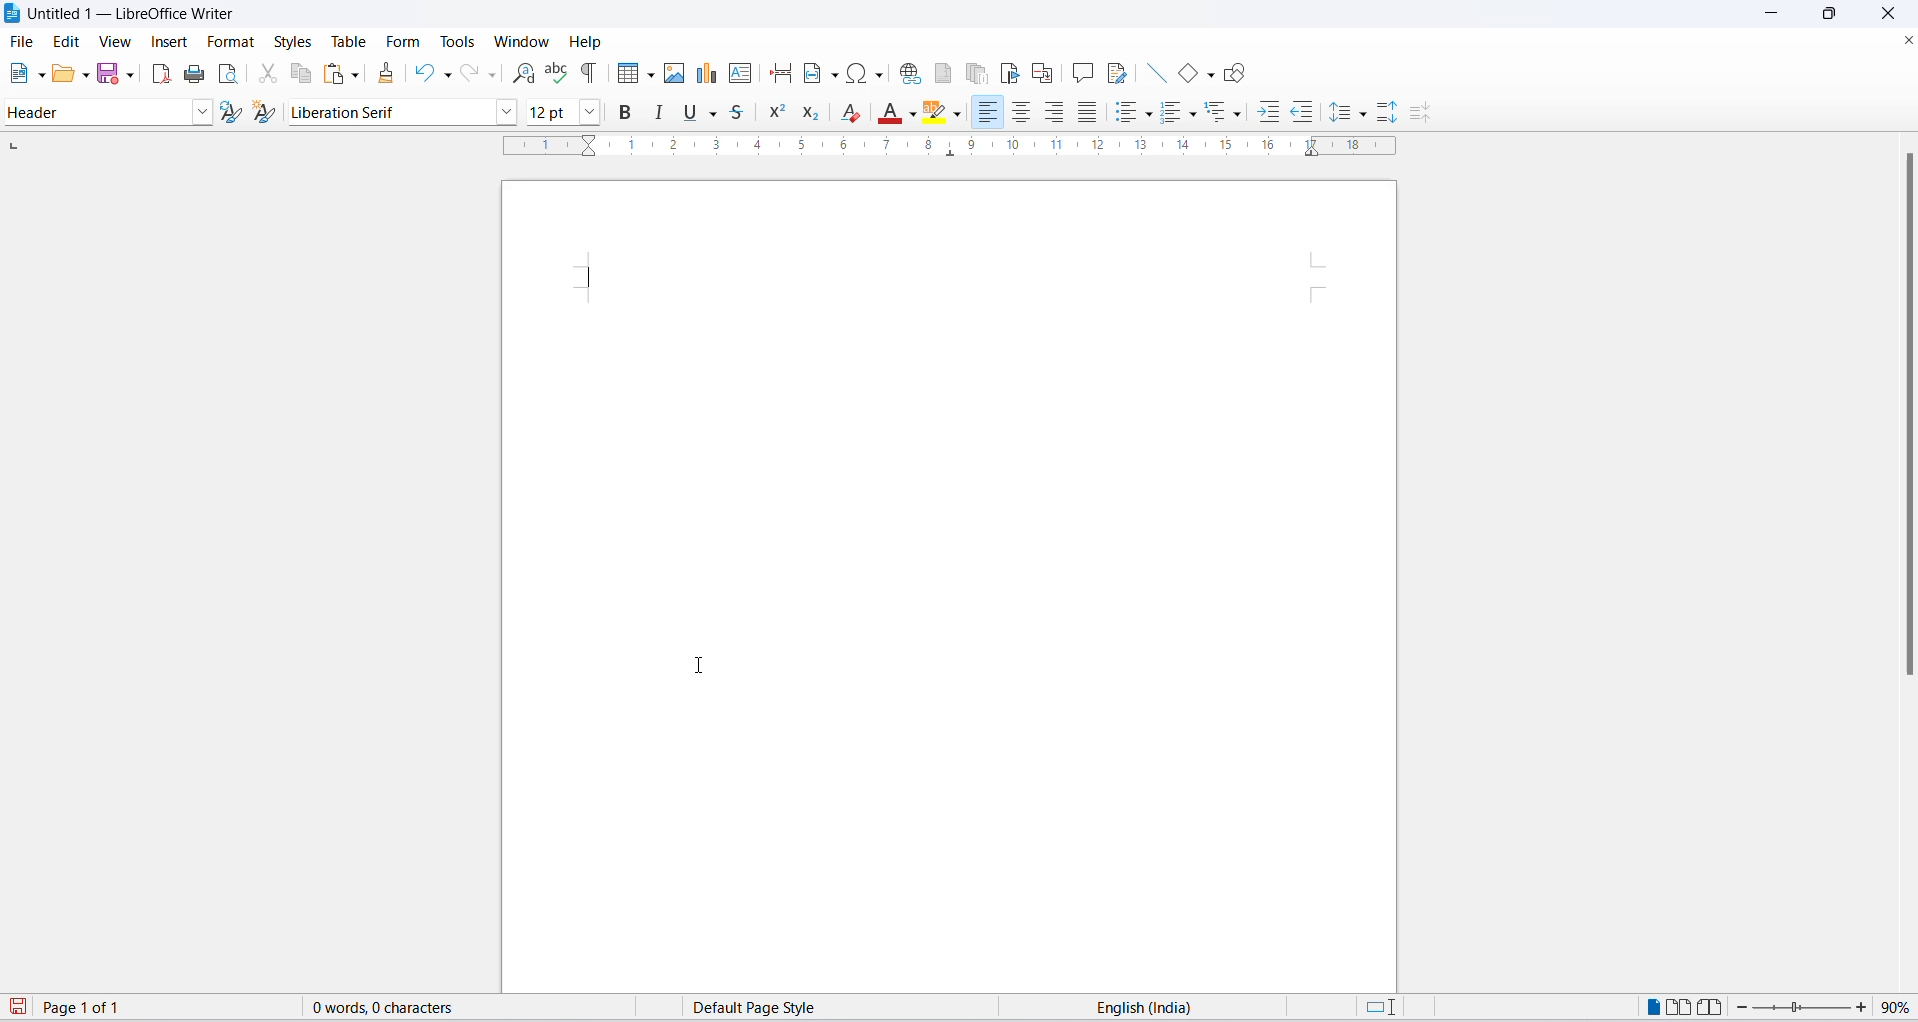  What do you see at coordinates (1115, 72) in the screenshot?
I see `show track changes functions` at bounding box center [1115, 72].